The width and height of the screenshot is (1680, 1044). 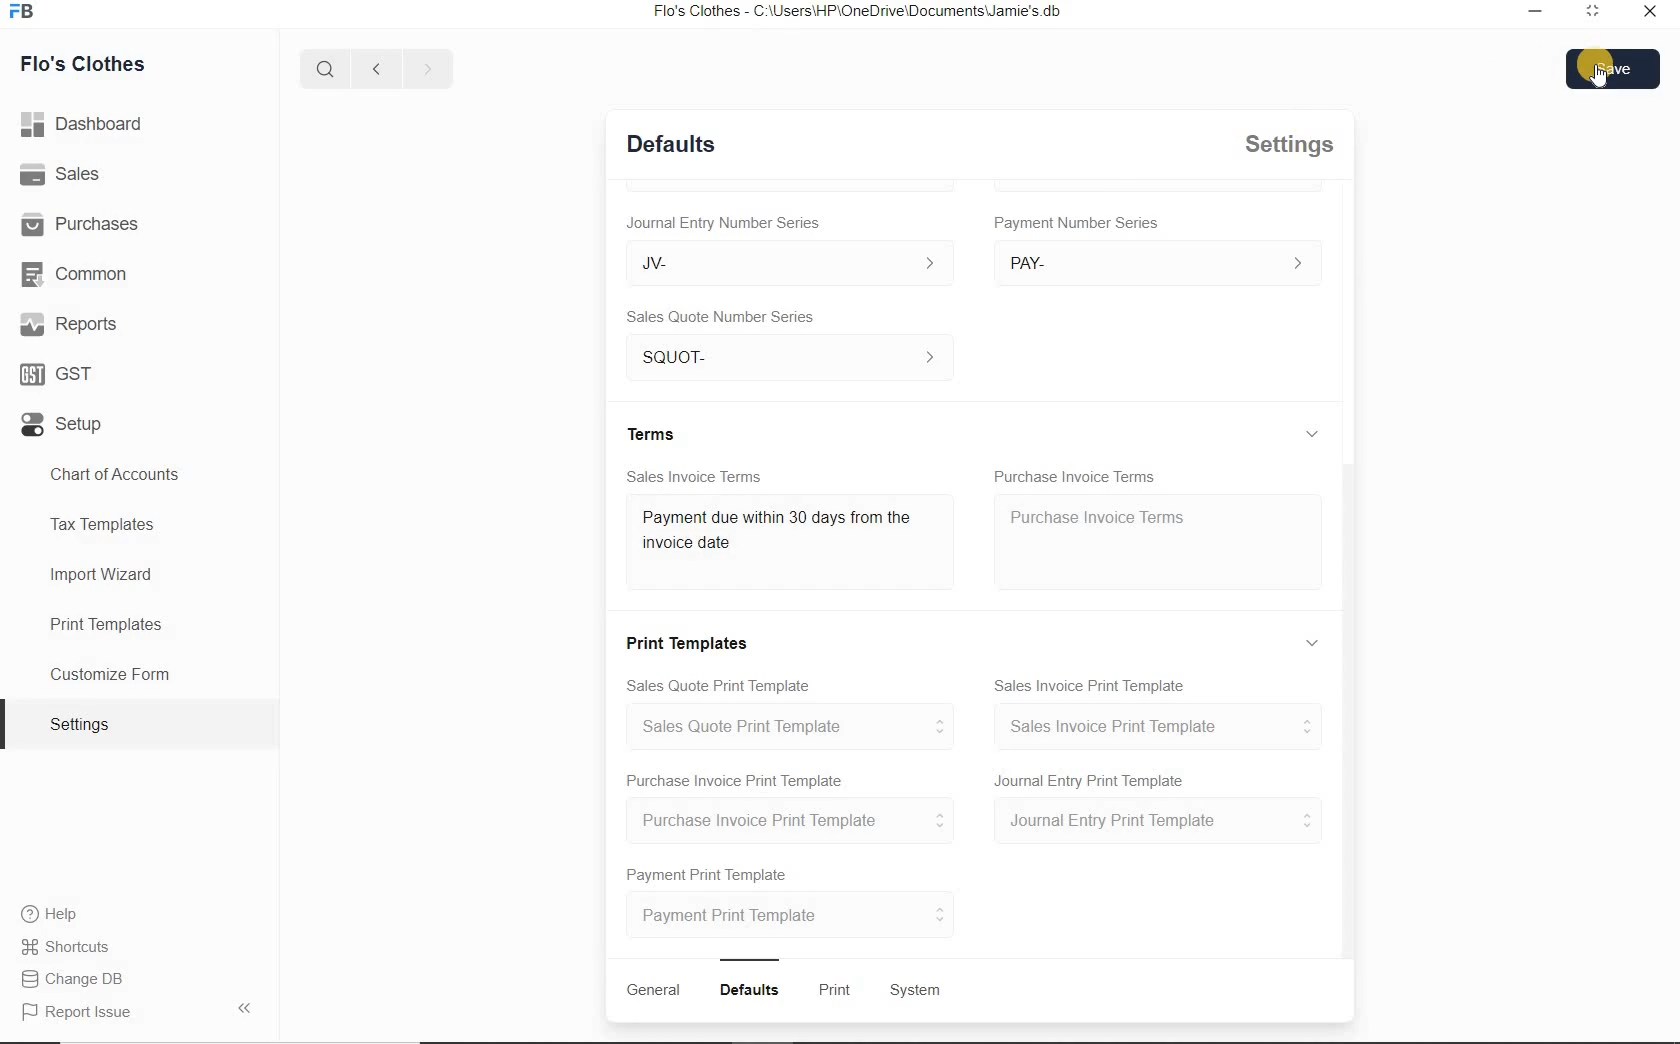 What do you see at coordinates (789, 819) in the screenshot?
I see `Purchase Invoice Print Template` at bounding box center [789, 819].